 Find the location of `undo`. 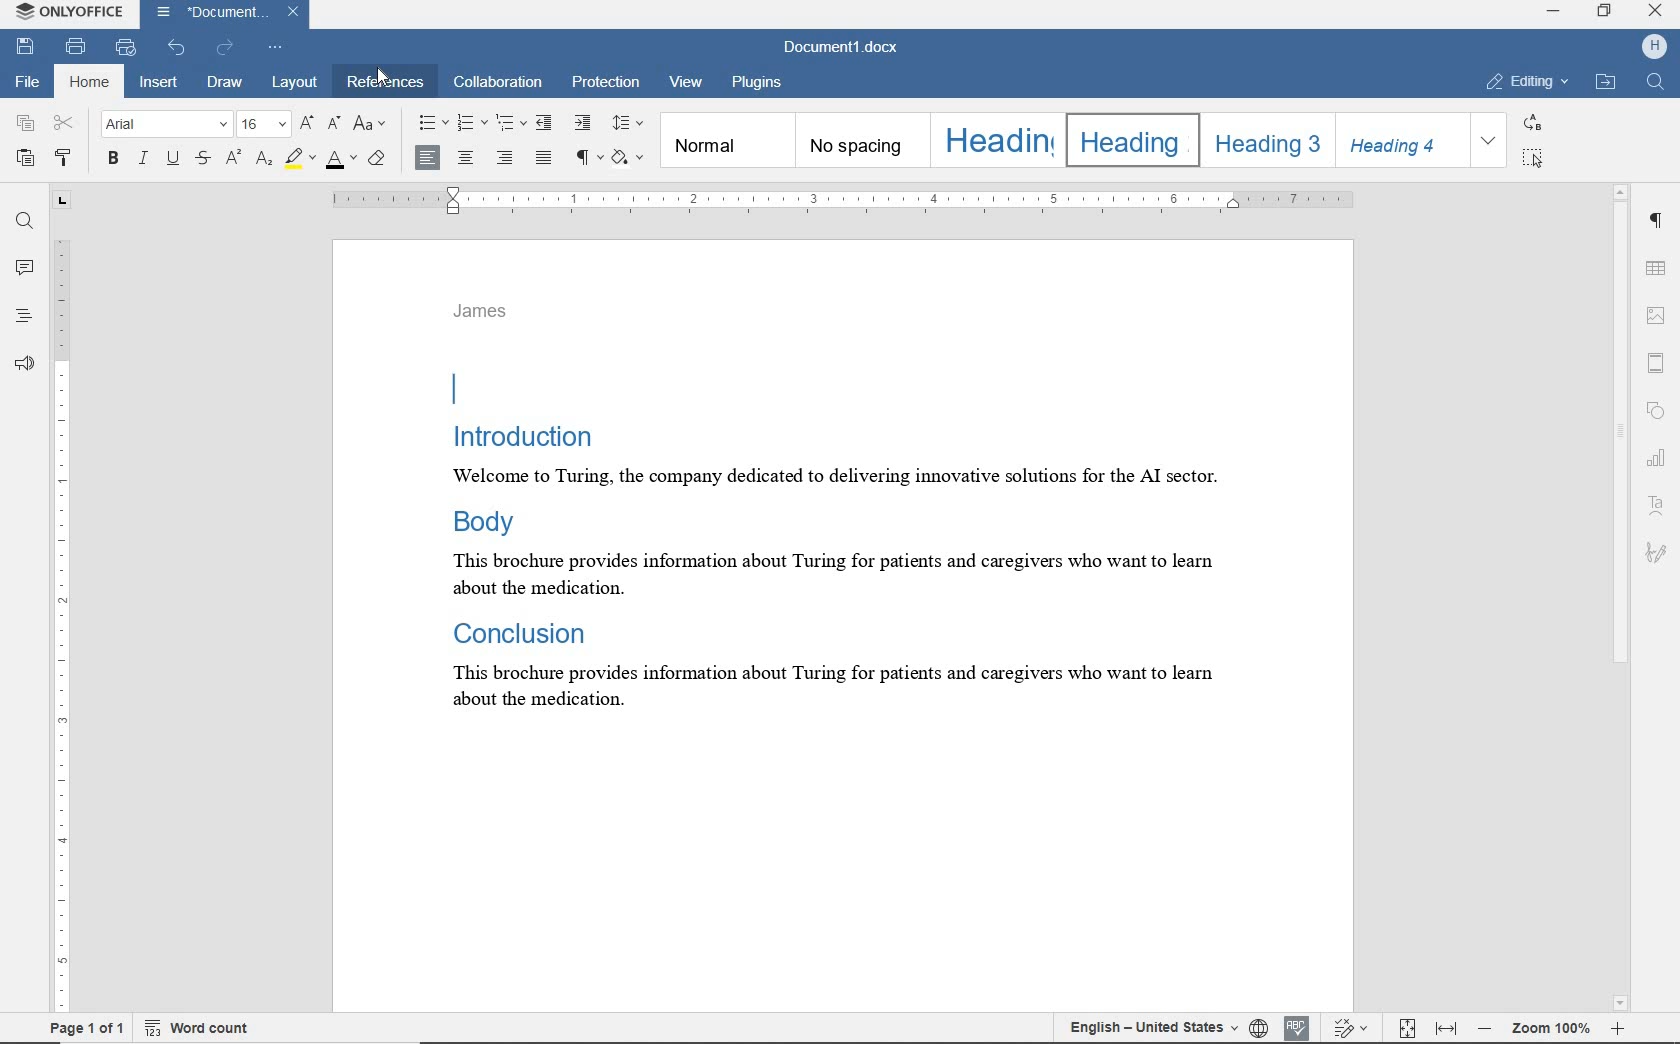

undo is located at coordinates (178, 48).